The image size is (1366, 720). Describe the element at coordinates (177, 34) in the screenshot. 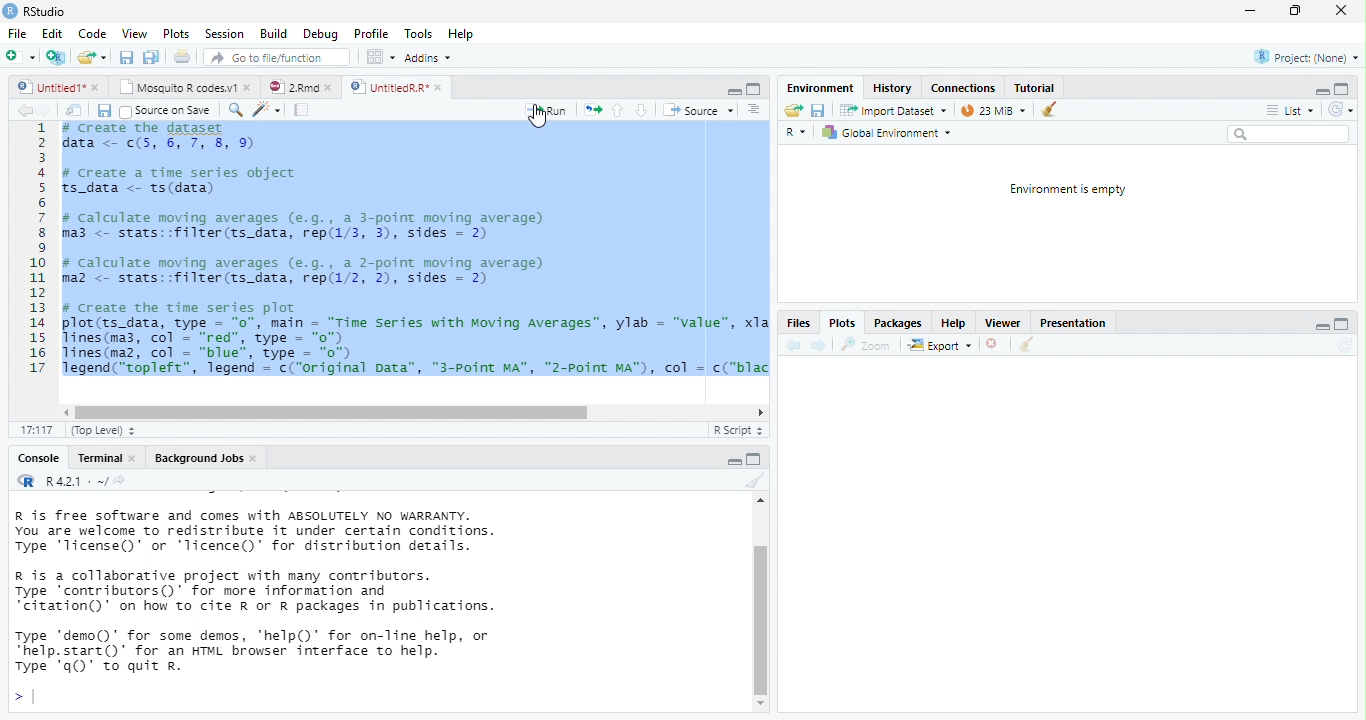

I see `Plots` at that location.